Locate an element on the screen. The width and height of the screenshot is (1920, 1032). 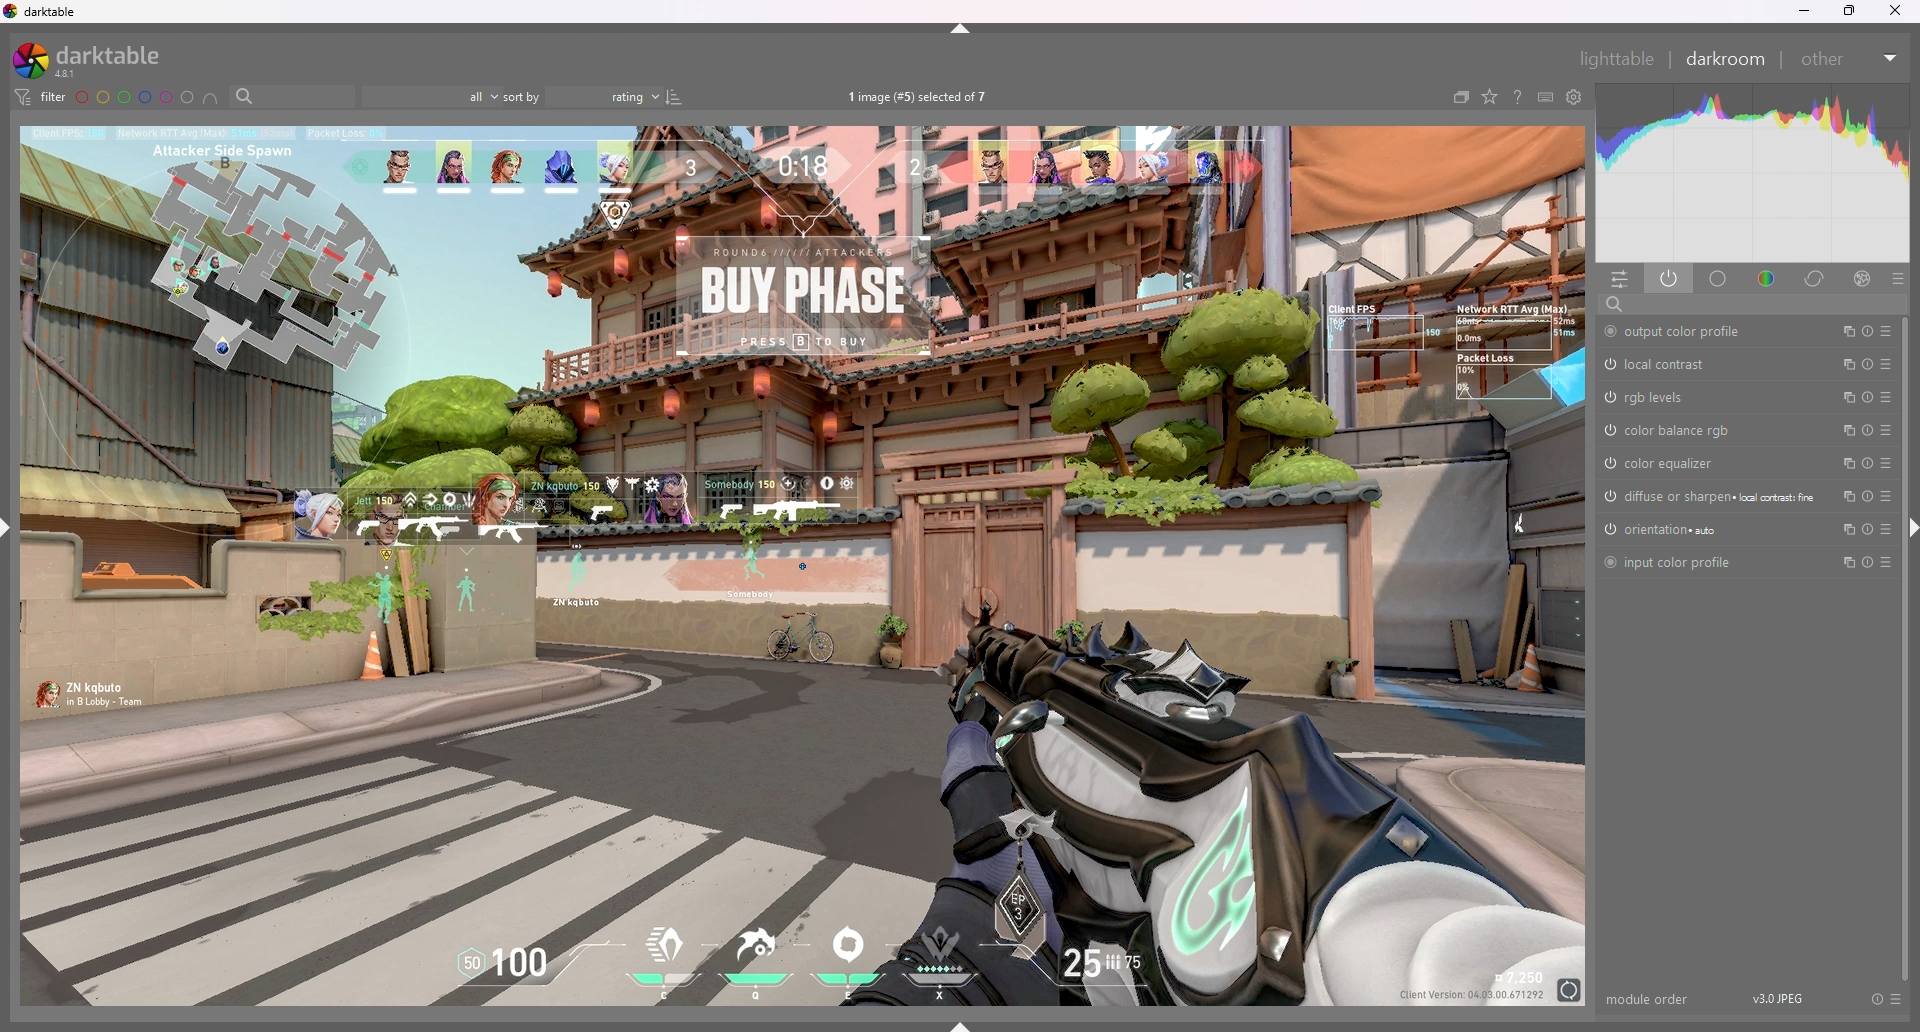
hide is located at coordinates (1908, 530).